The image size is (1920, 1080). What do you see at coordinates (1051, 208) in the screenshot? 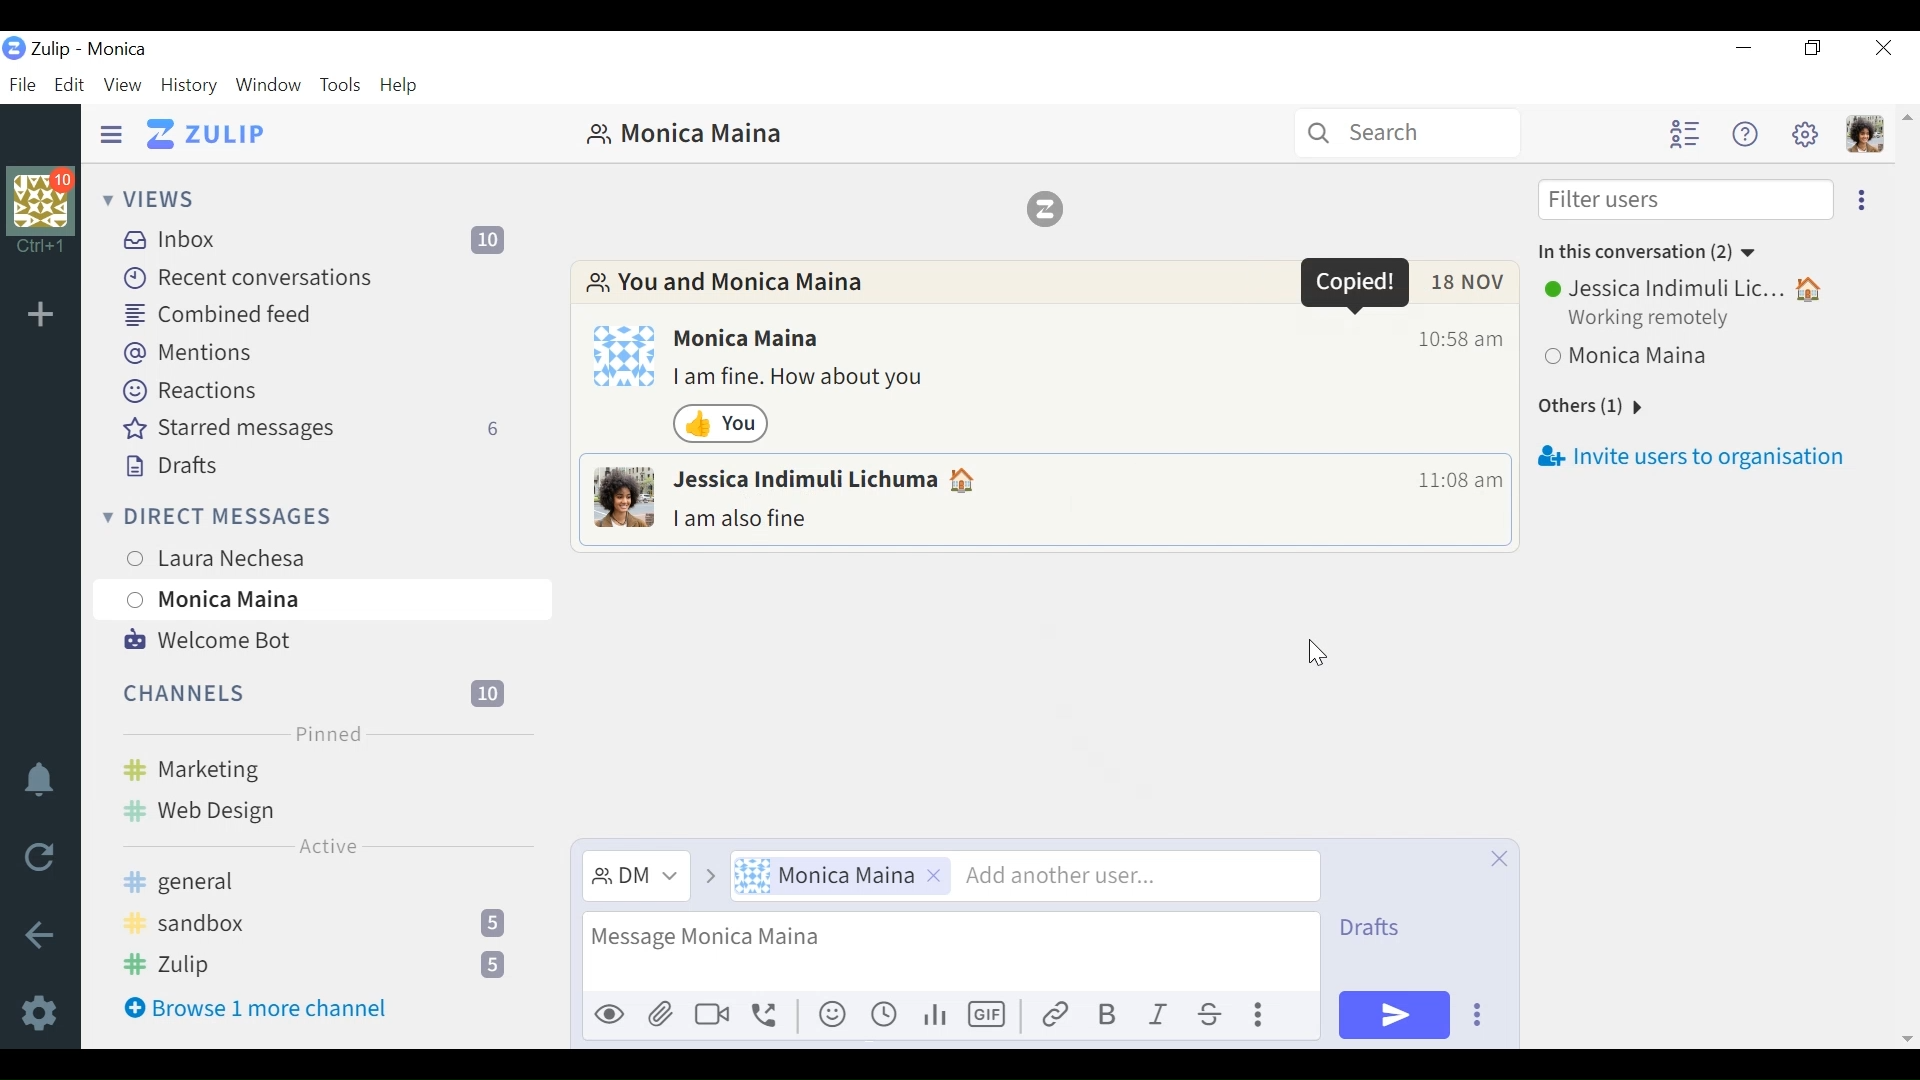
I see `Zulip logo` at bounding box center [1051, 208].